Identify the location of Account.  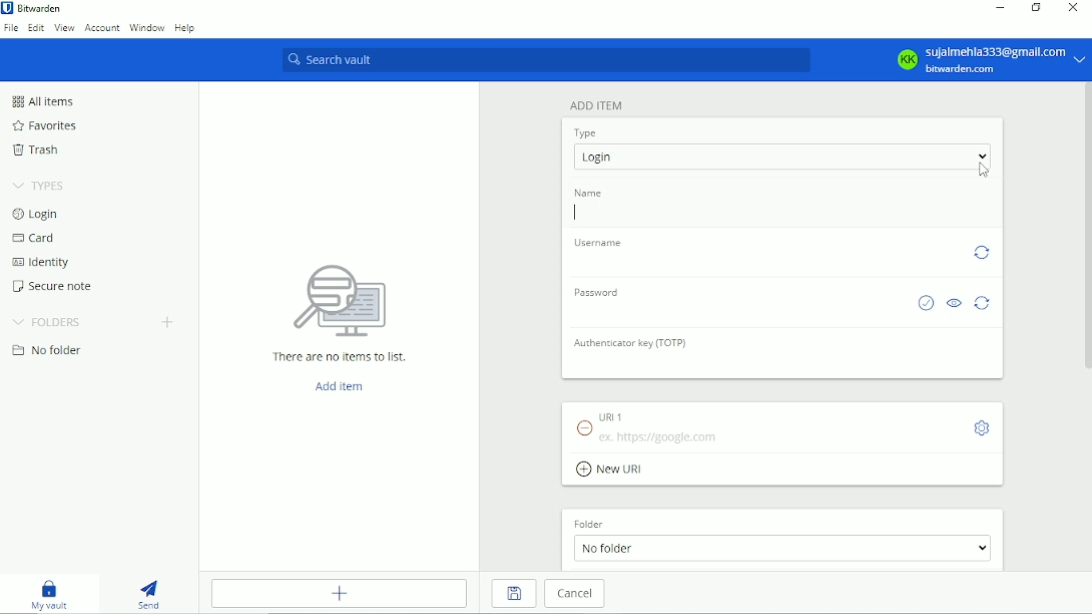
(102, 28).